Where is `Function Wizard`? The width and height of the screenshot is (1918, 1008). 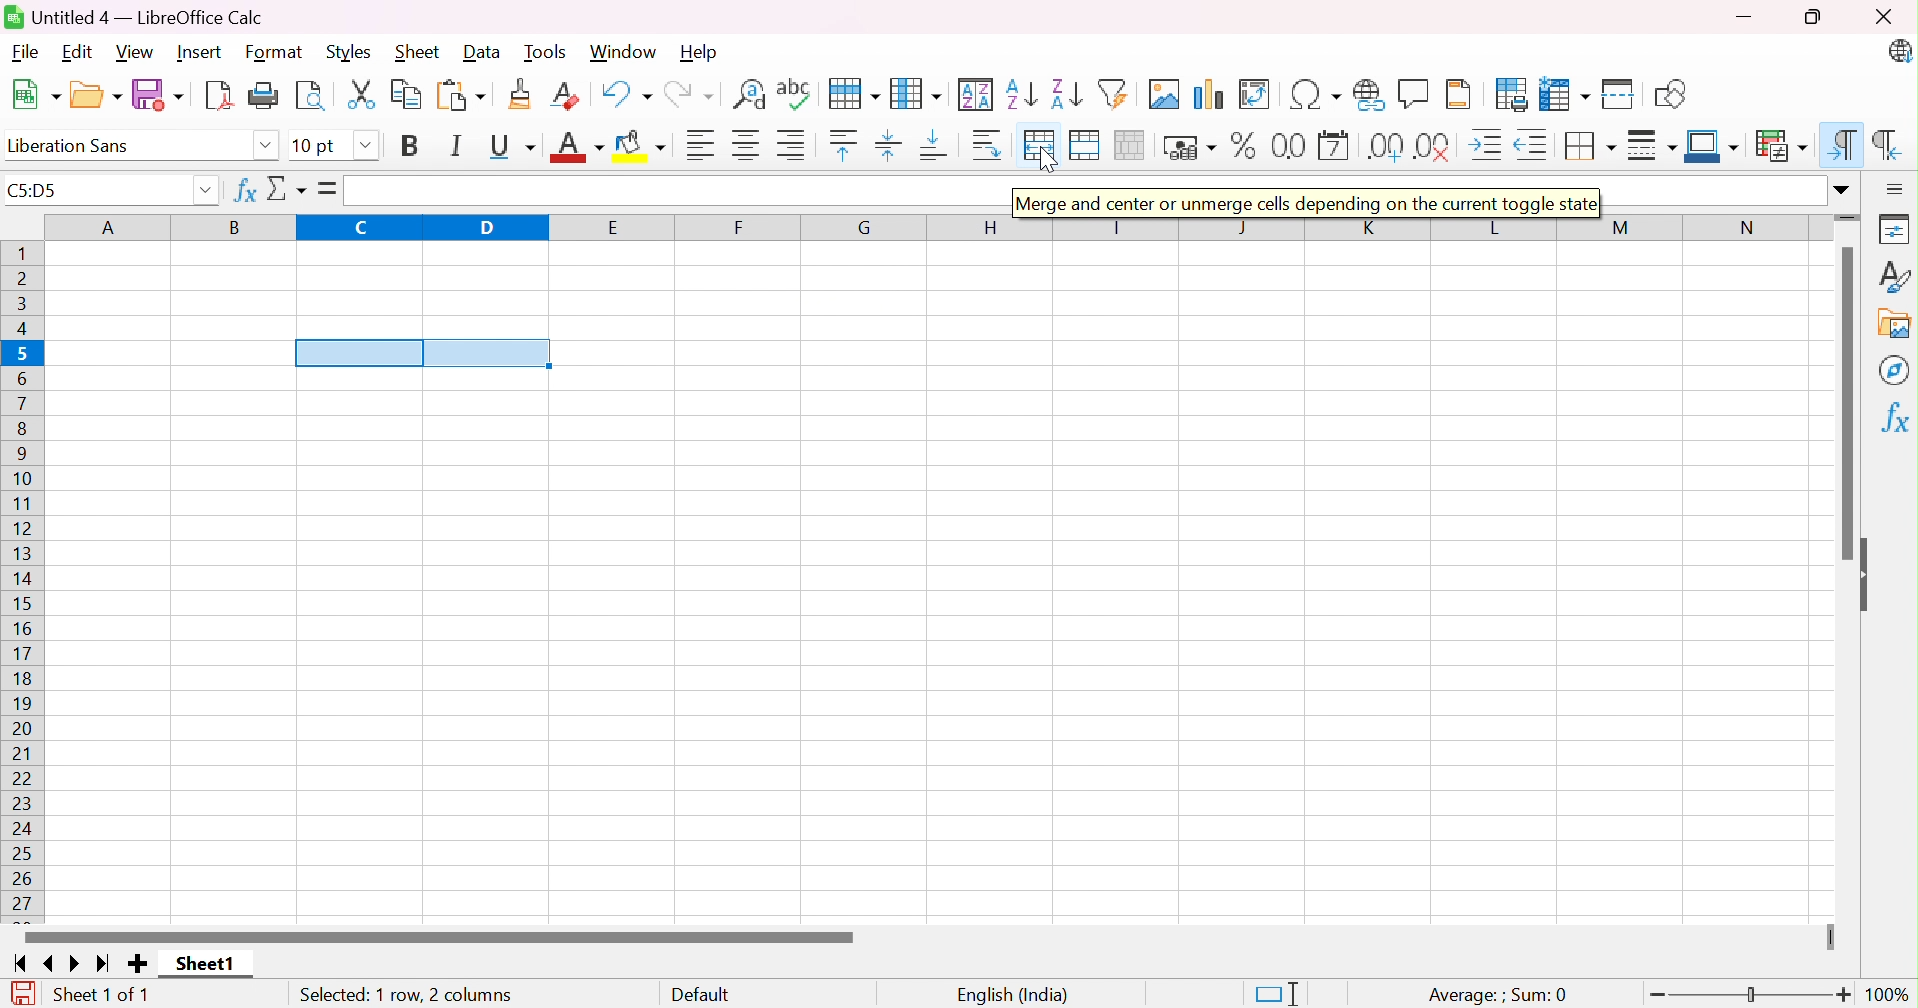 Function Wizard is located at coordinates (242, 192).